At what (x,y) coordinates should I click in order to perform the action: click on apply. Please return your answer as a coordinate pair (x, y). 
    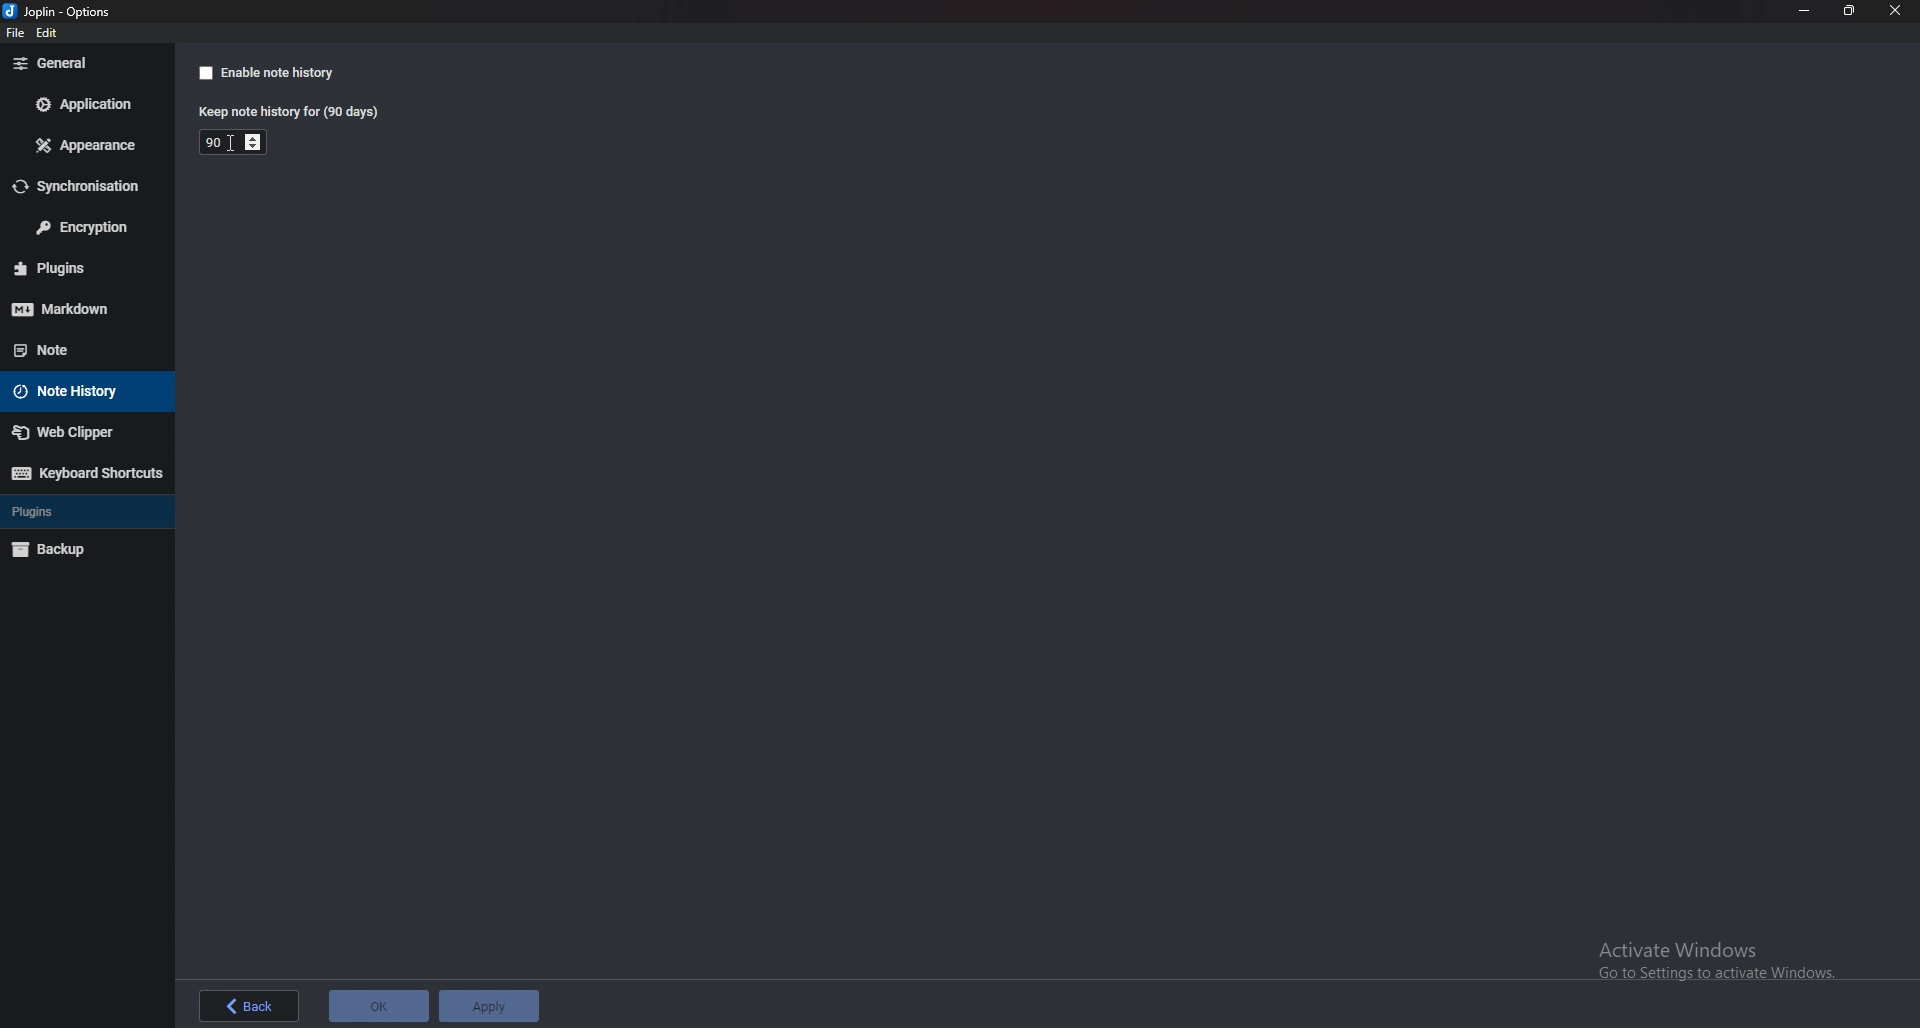
    Looking at the image, I should click on (490, 1005).